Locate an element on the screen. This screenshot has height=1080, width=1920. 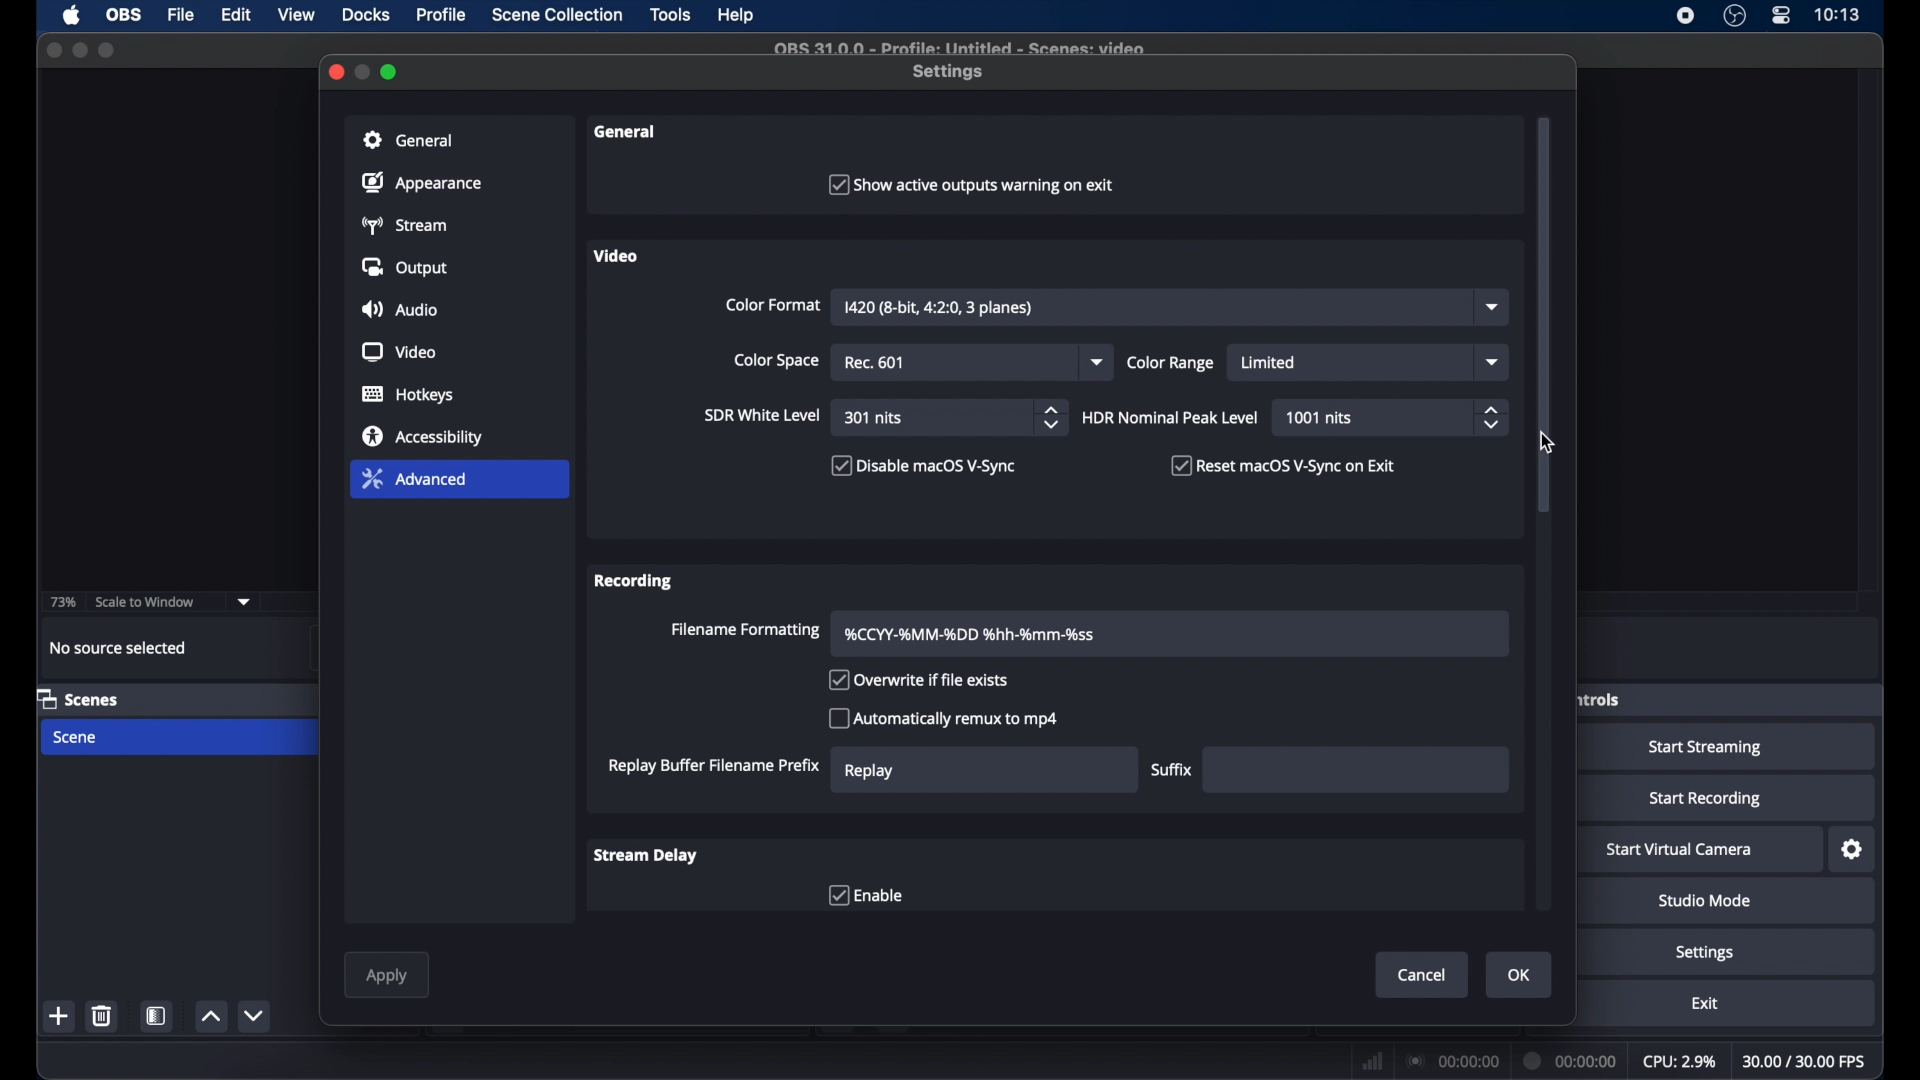
general is located at coordinates (626, 131).